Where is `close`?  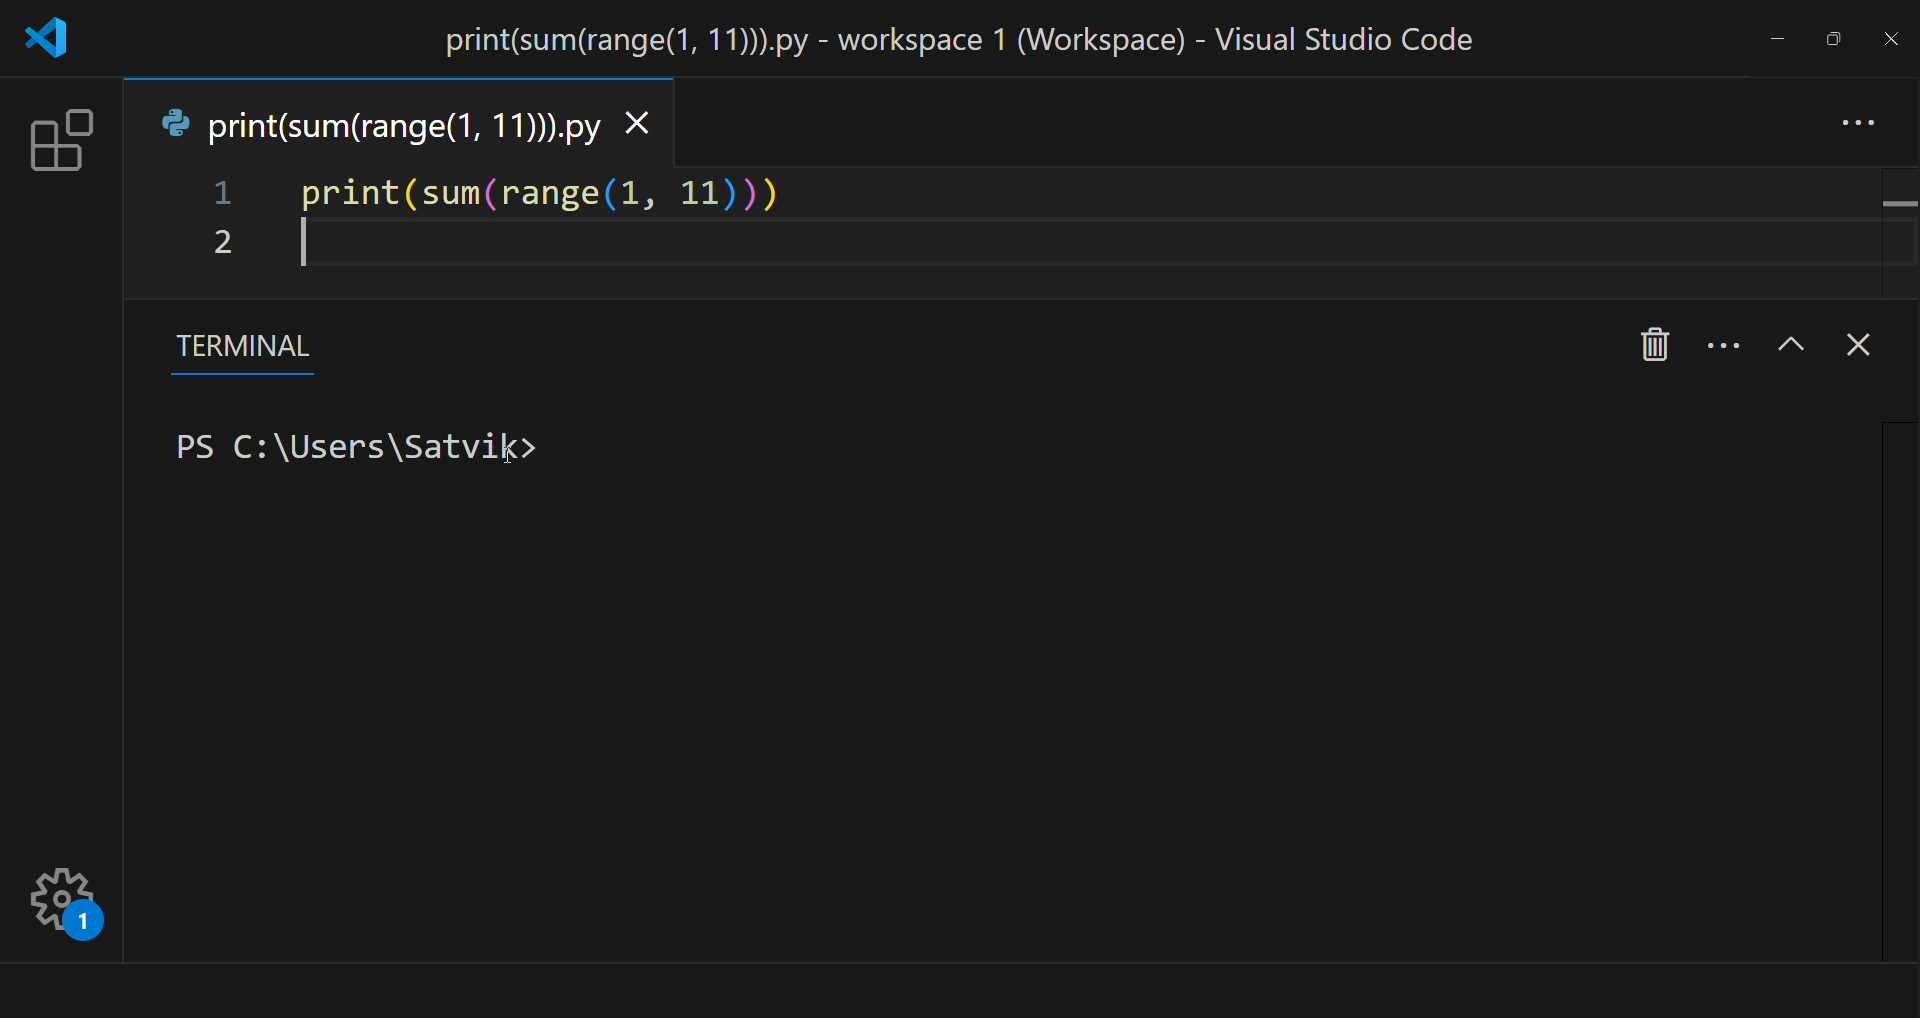 close is located at coordinates (1890, 37).